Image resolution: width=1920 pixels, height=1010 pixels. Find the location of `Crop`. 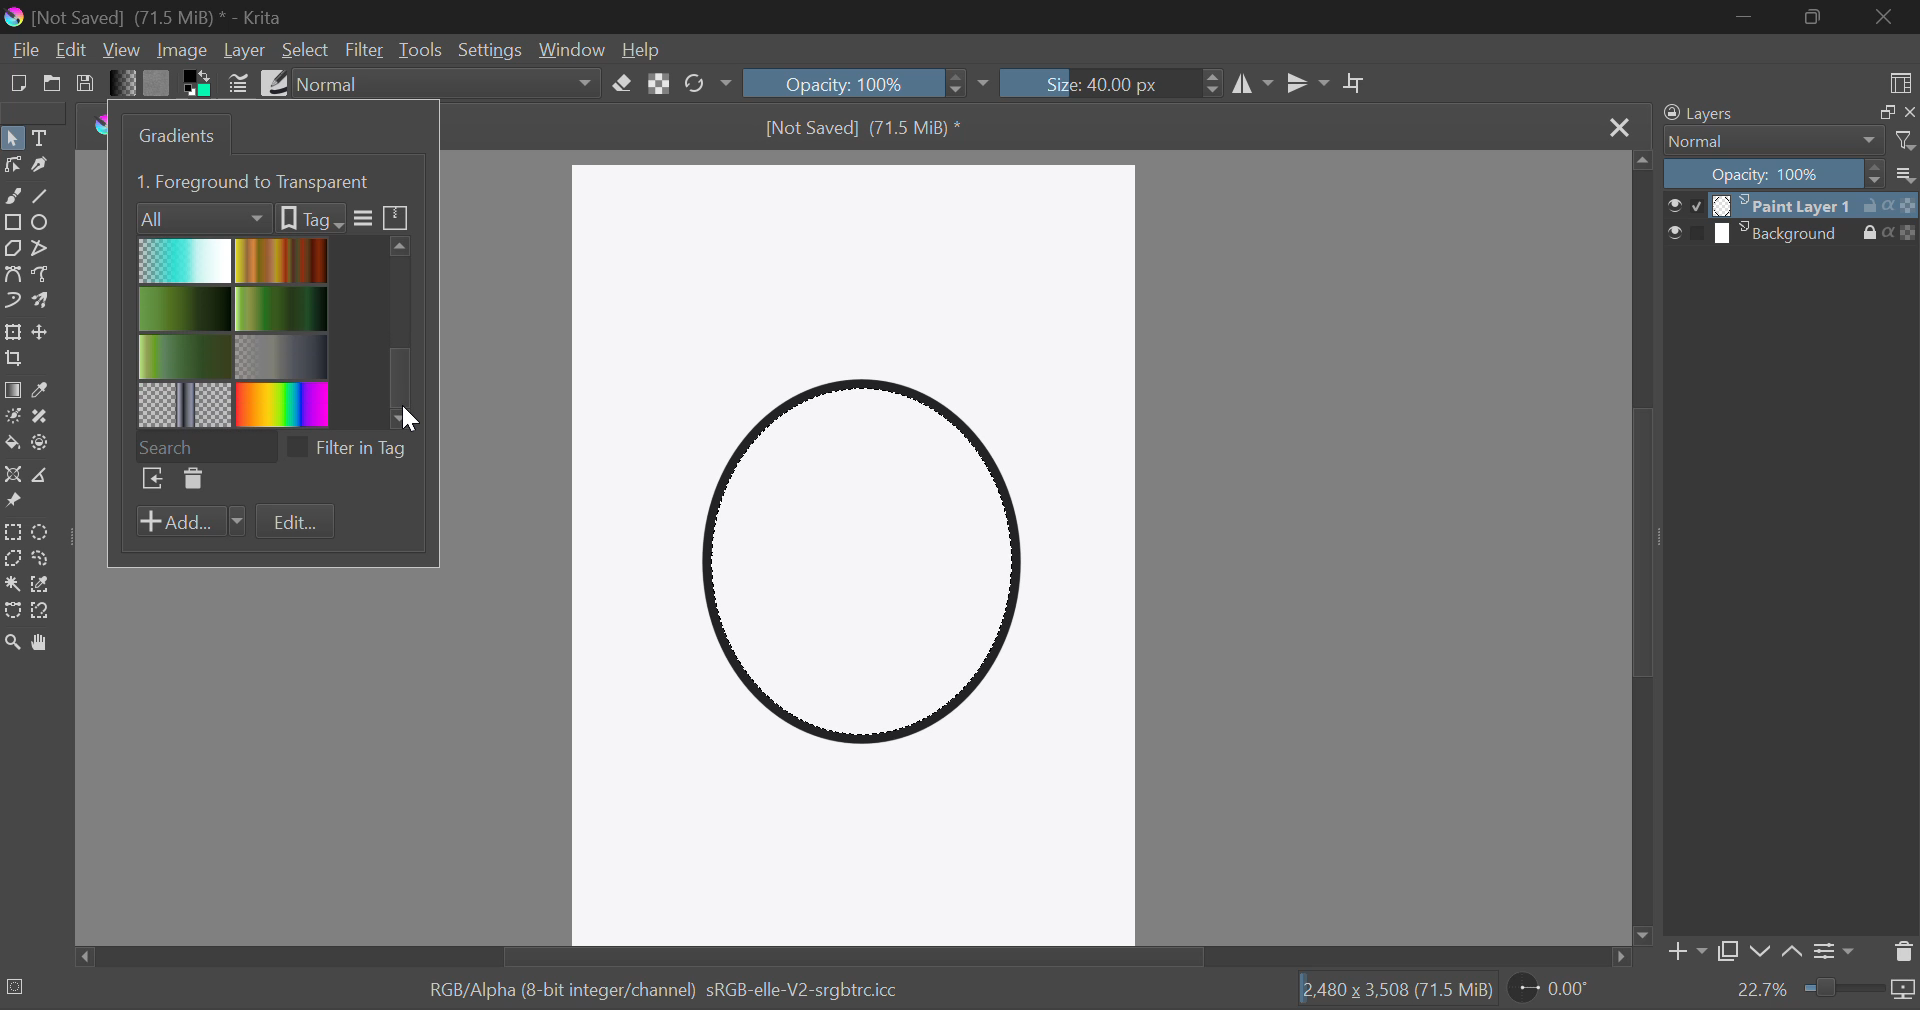

Crop is located at coordinates (14, 361).